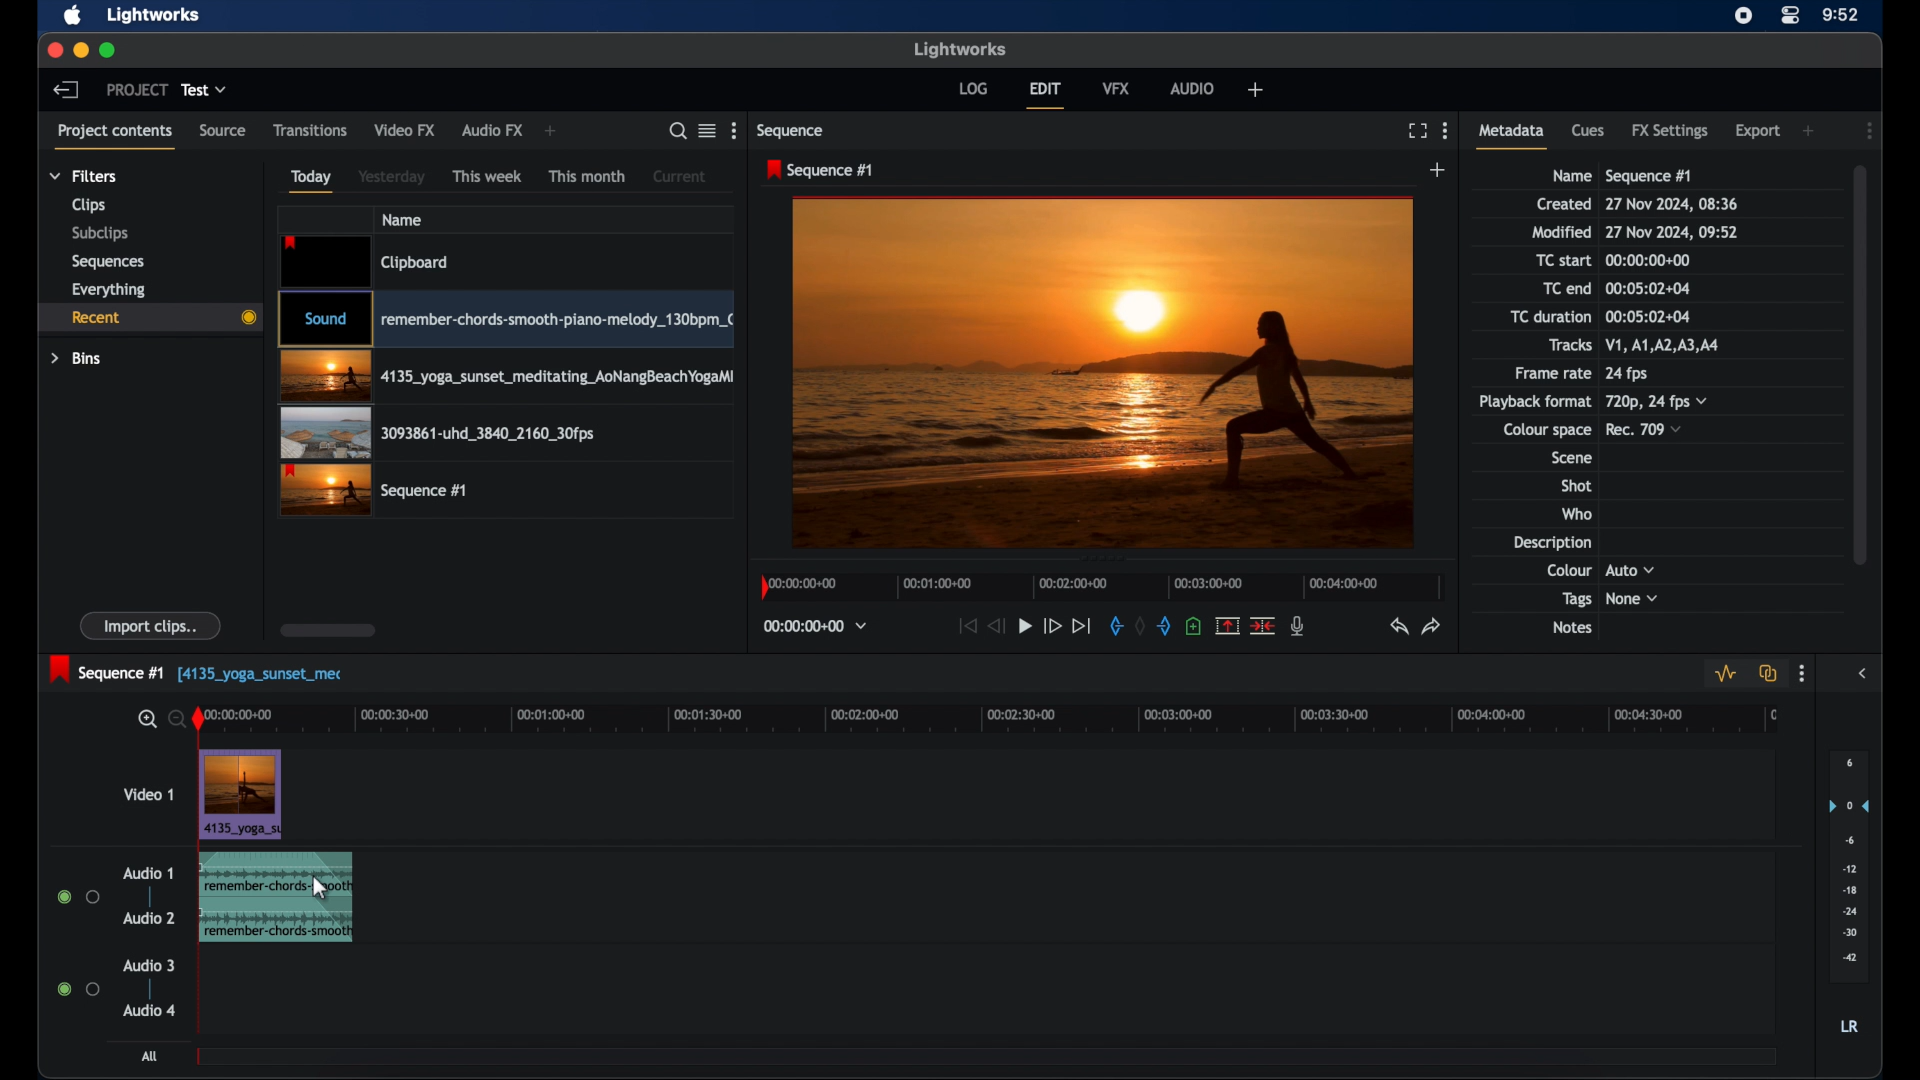 The image size is (1920, 1080). Describe the element at coordinates (1512, 135) in the screenshot. I see `metadata` at that location.